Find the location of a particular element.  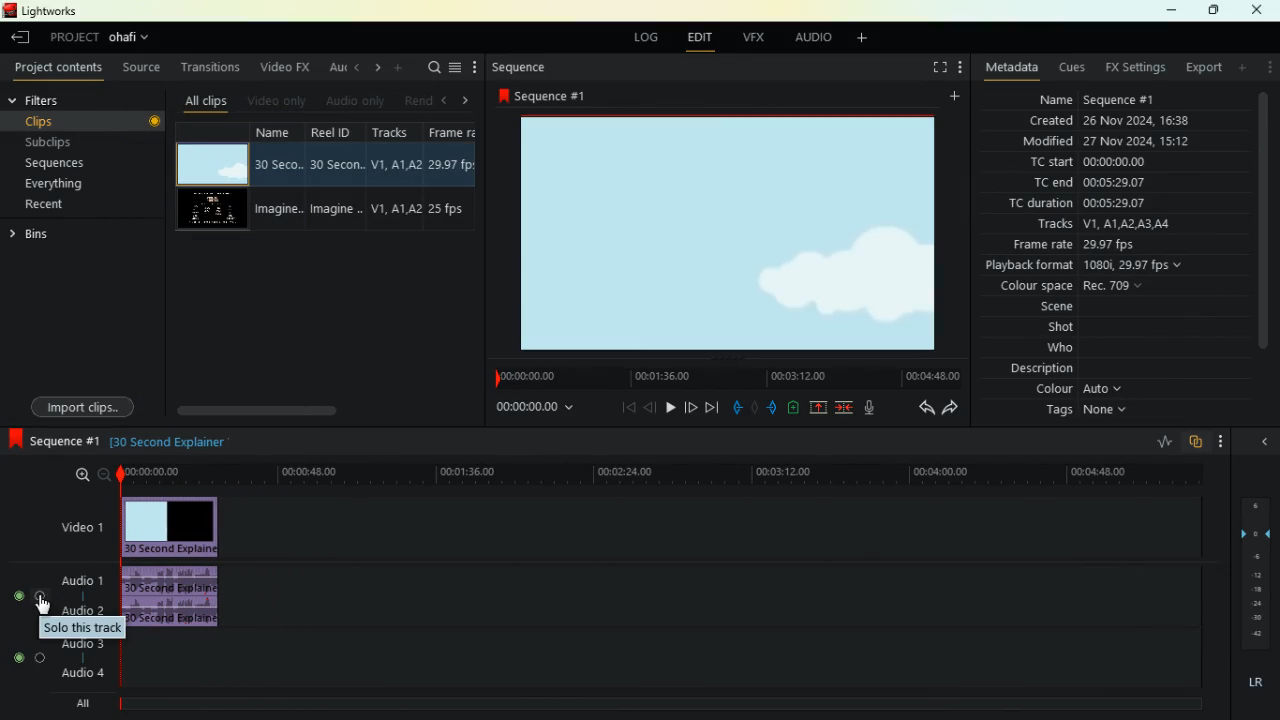

everything is located at coordinates (56, 184).